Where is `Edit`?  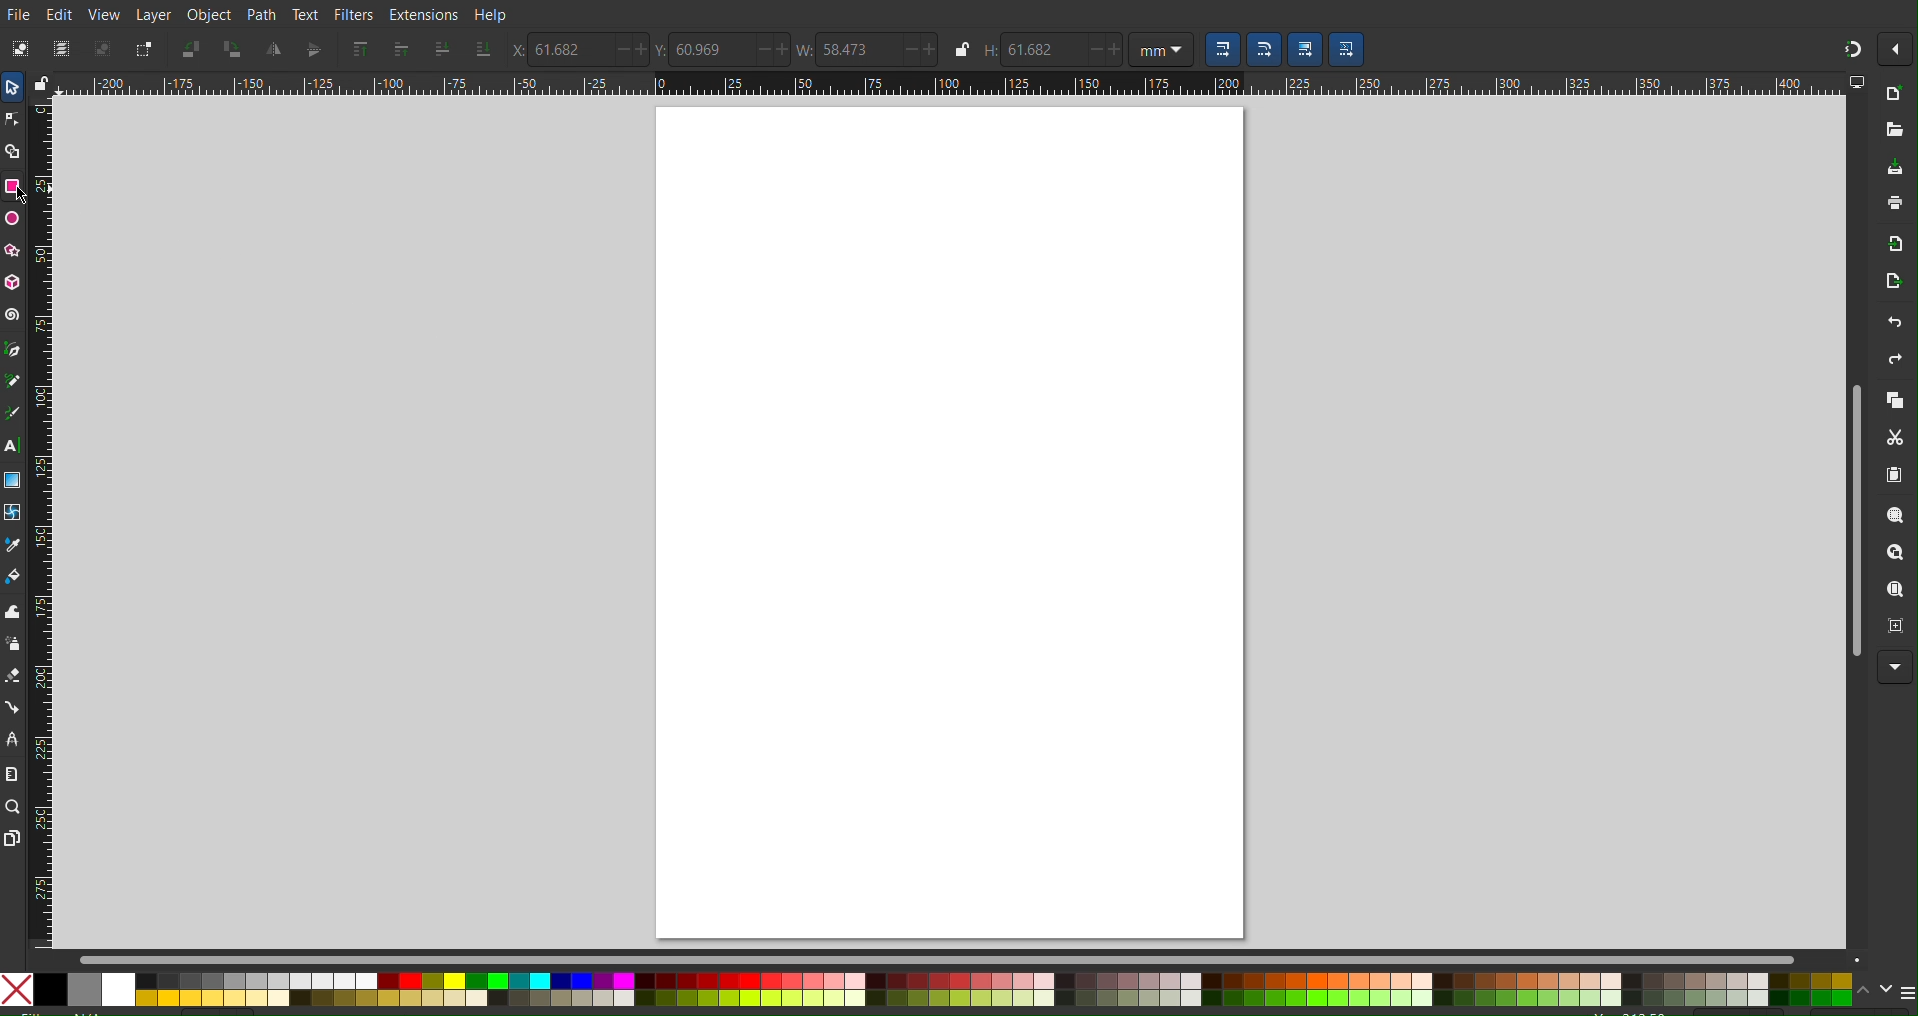
Edit is located at coordinates (59, 15).